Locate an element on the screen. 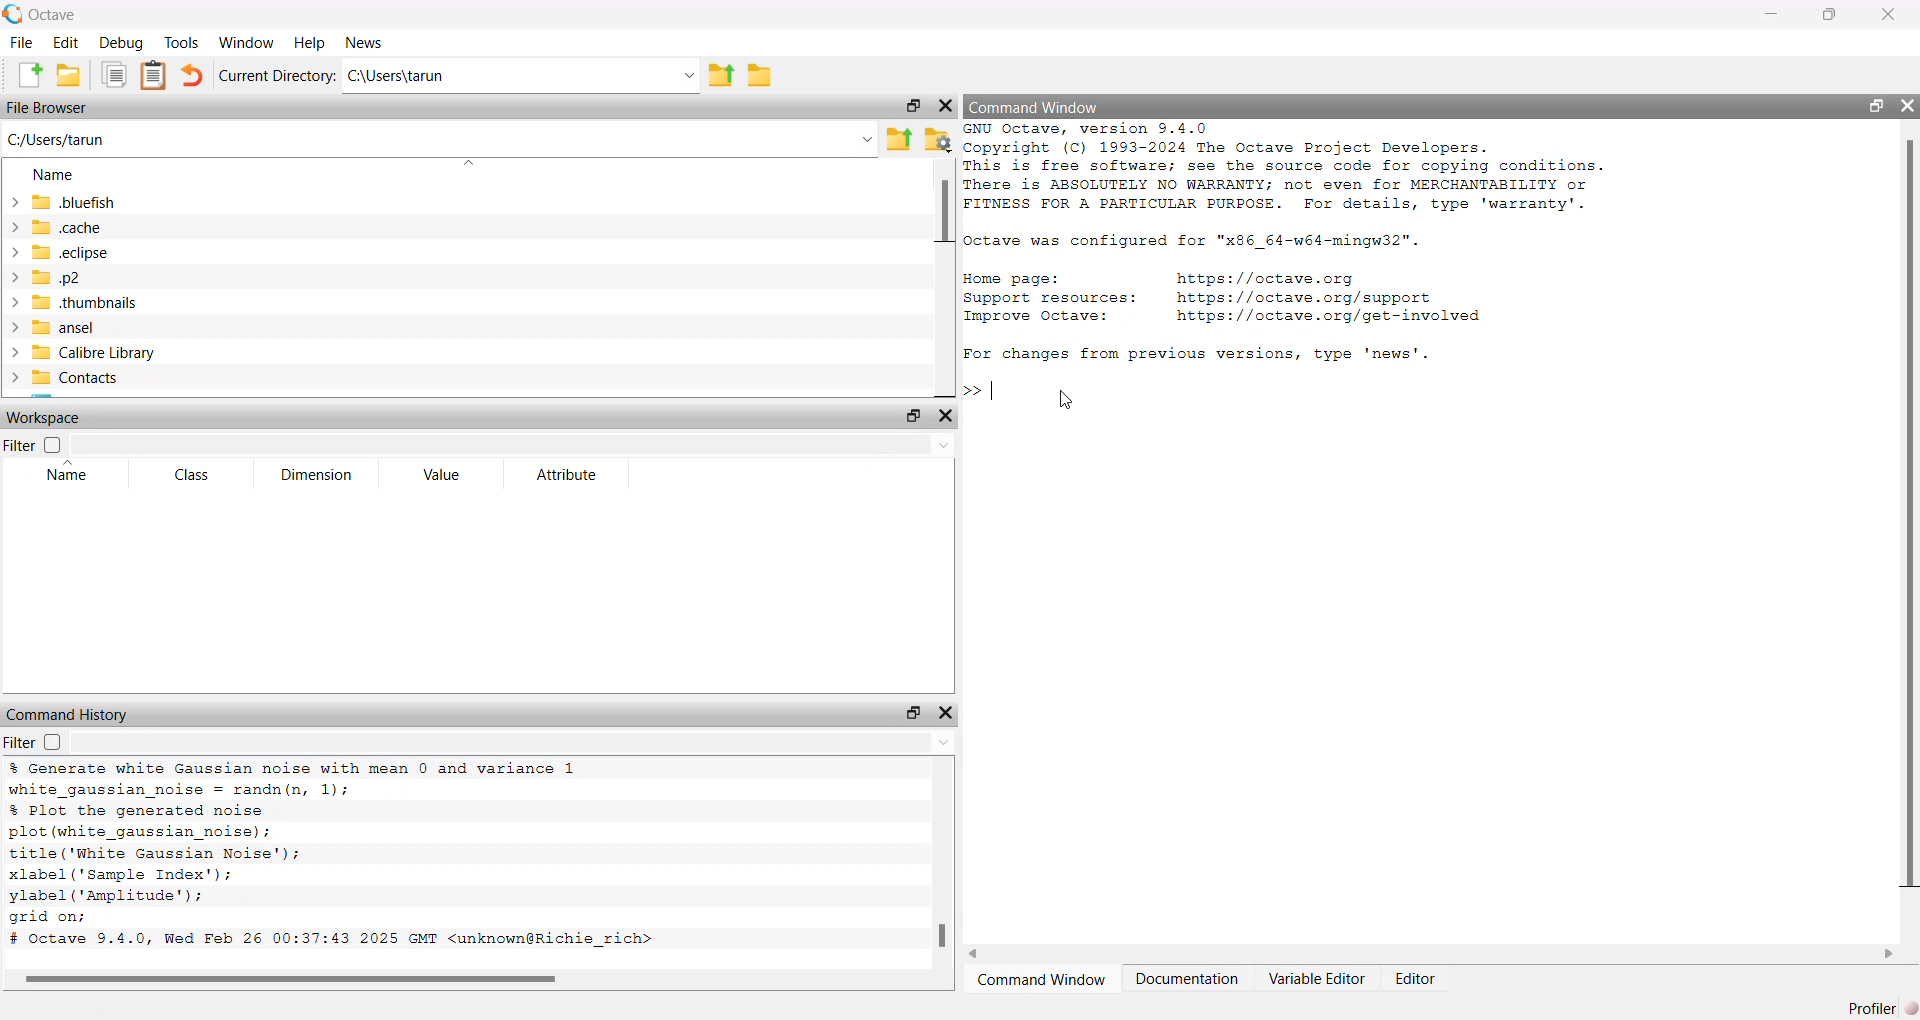 The width and height of the screenshot is (1920, 1020). Help is located at coordinates (308, 44).